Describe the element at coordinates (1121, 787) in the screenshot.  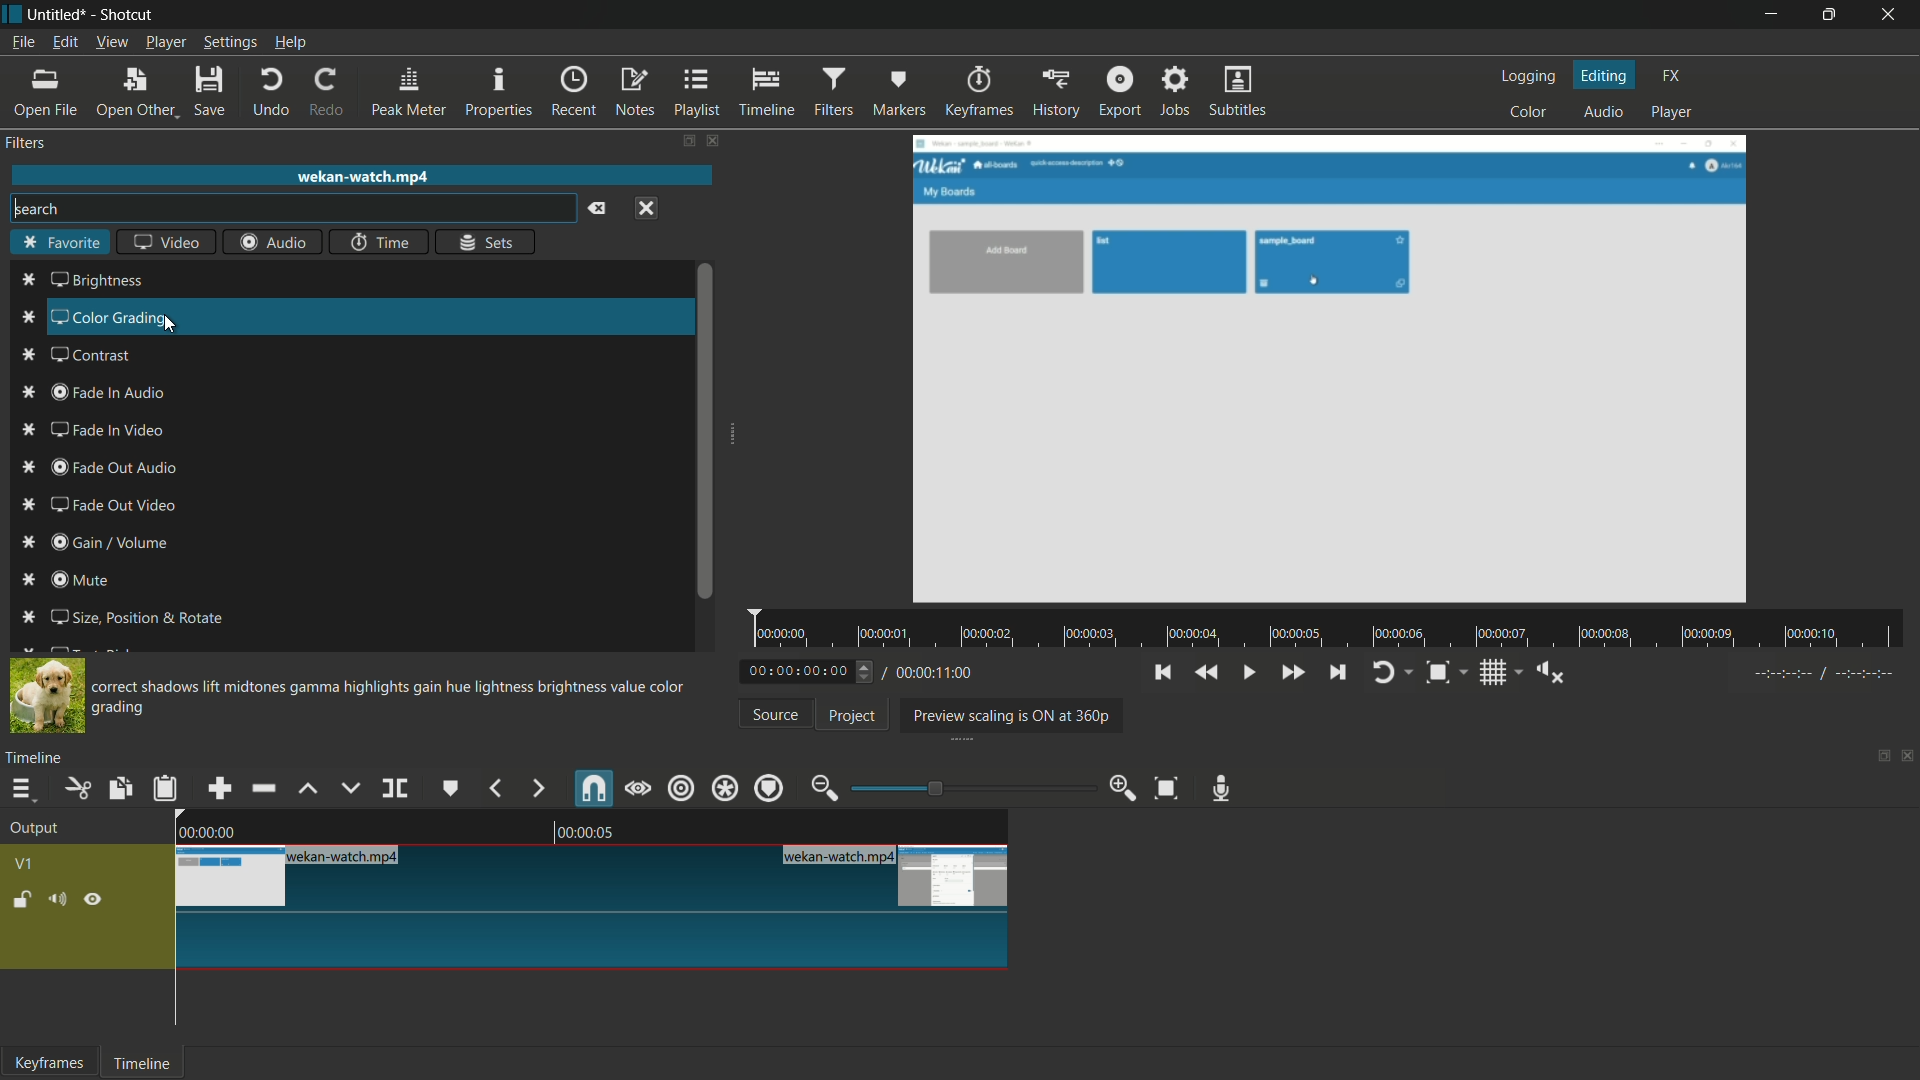
I see `zoom in` at that location.